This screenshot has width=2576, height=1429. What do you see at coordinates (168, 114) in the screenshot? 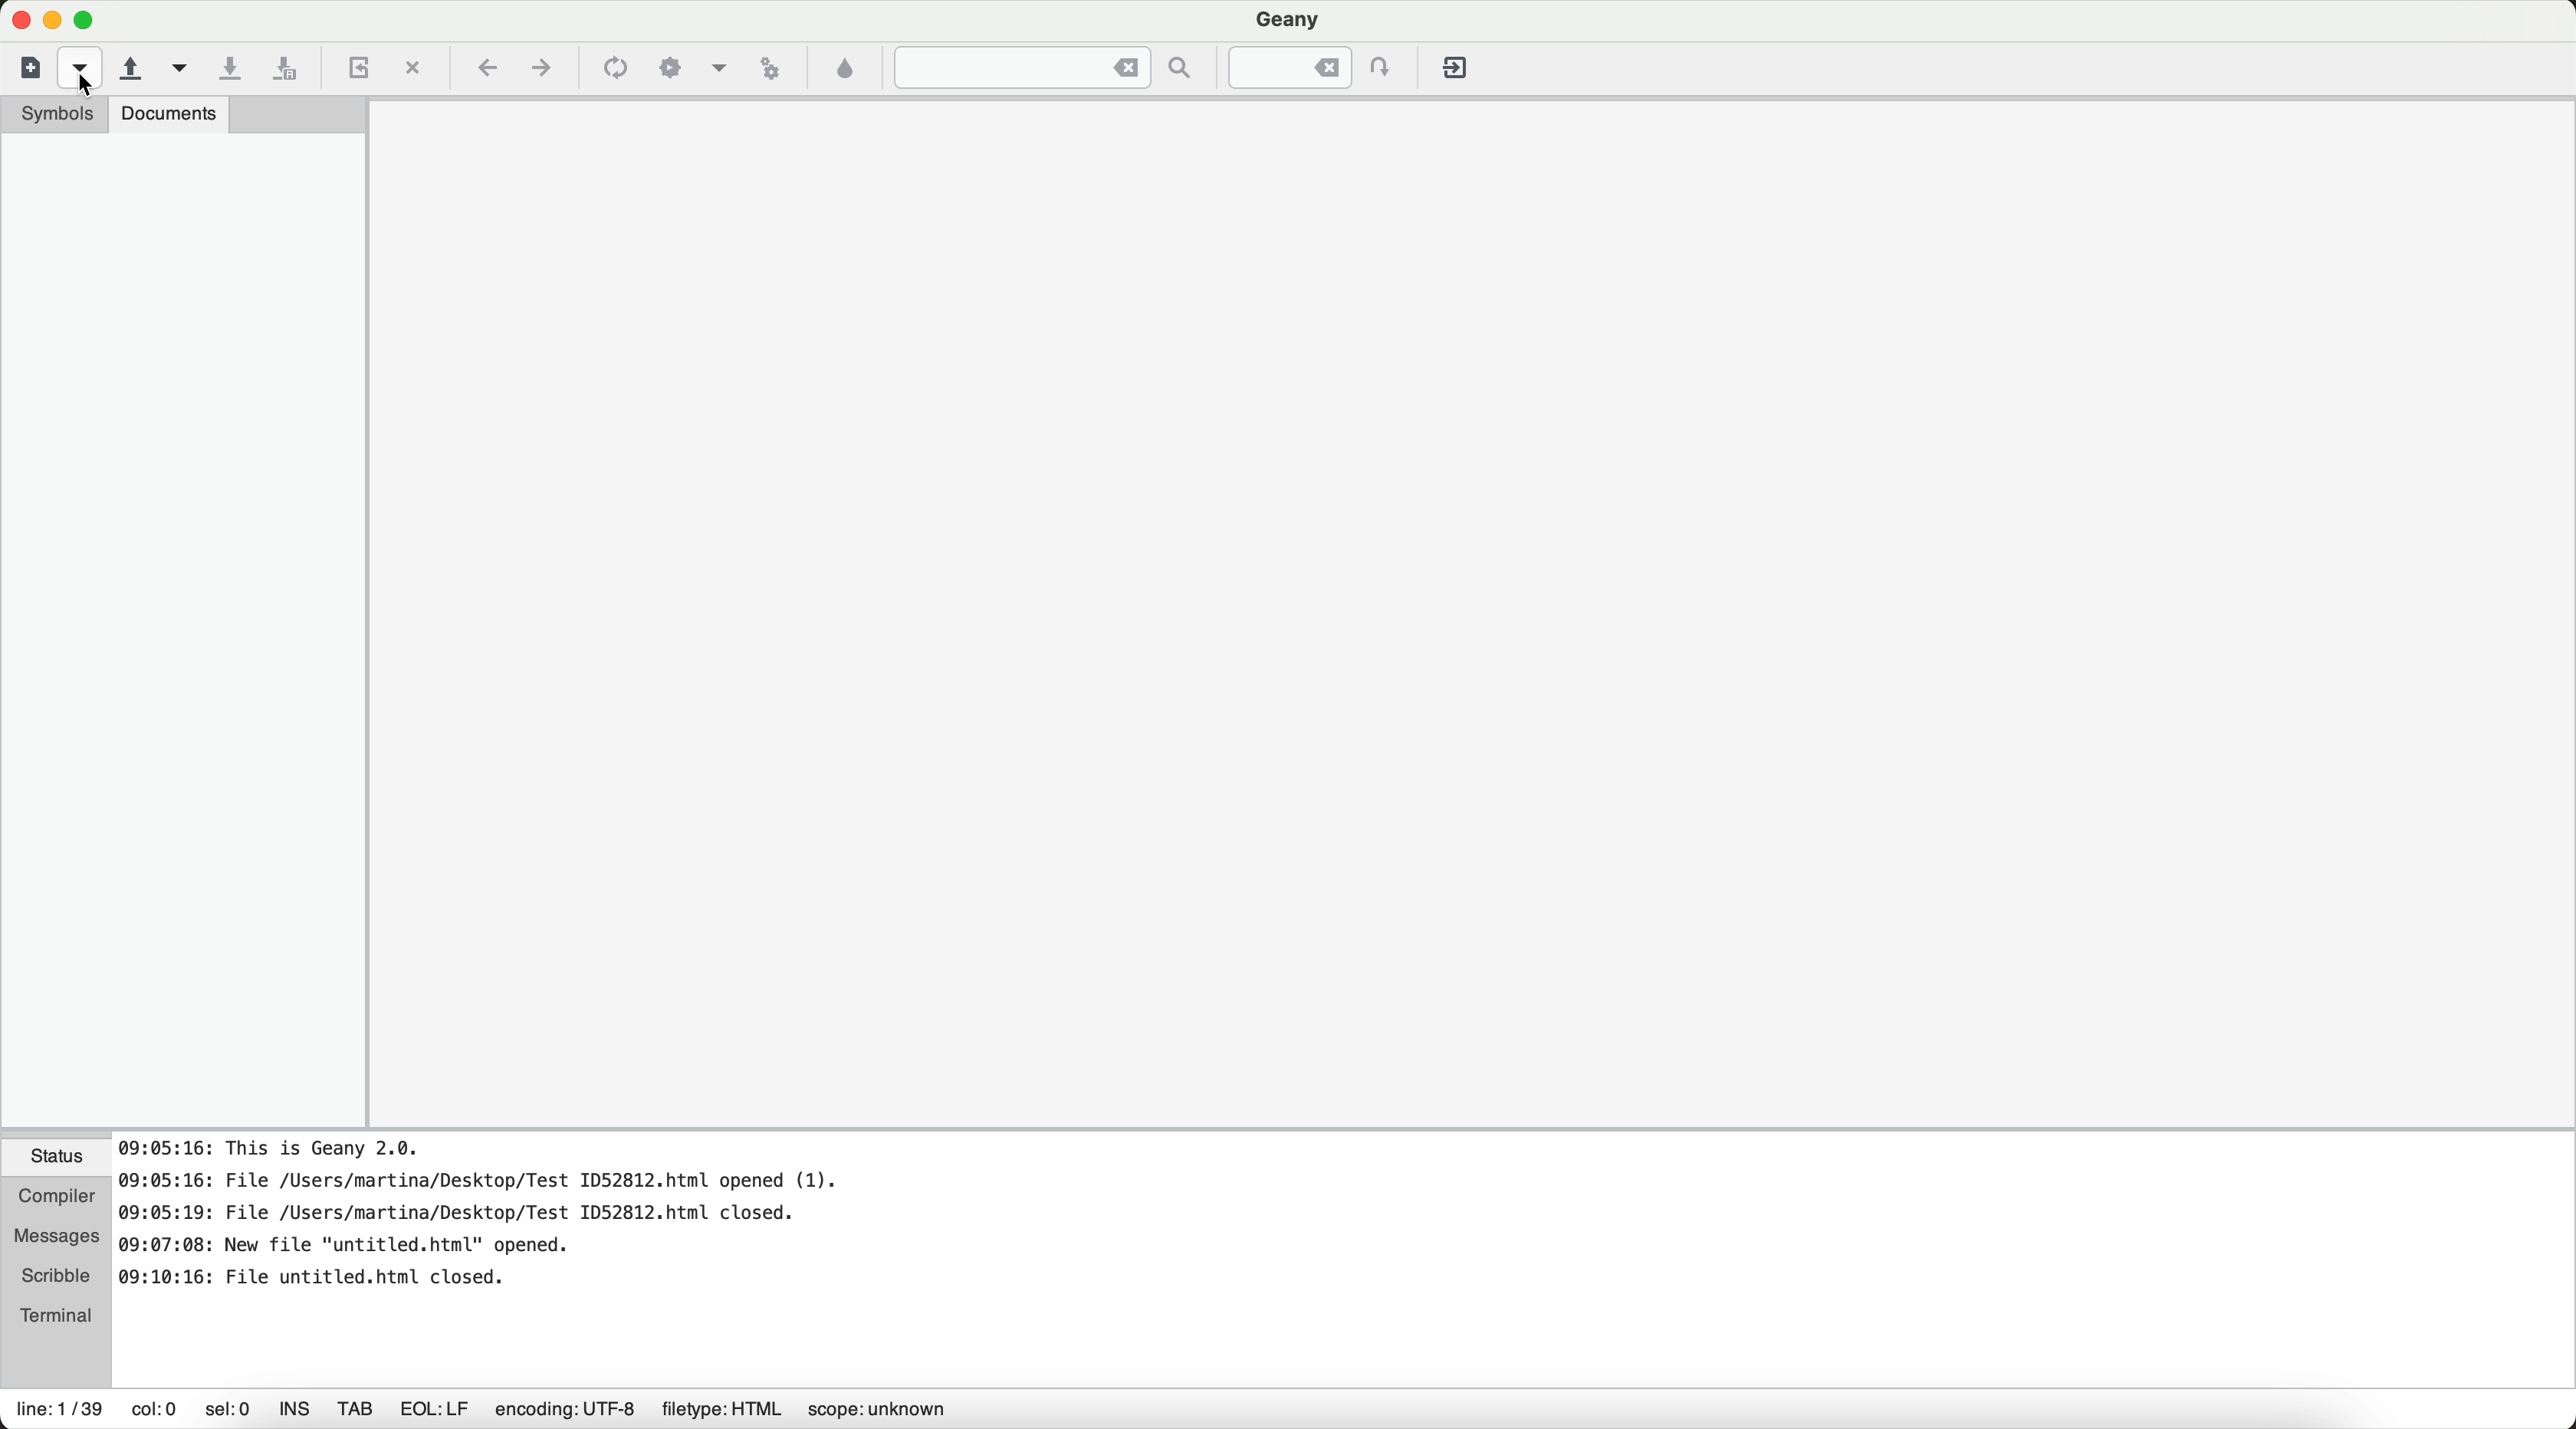
I see `documents` at bounding box center [168, 114].